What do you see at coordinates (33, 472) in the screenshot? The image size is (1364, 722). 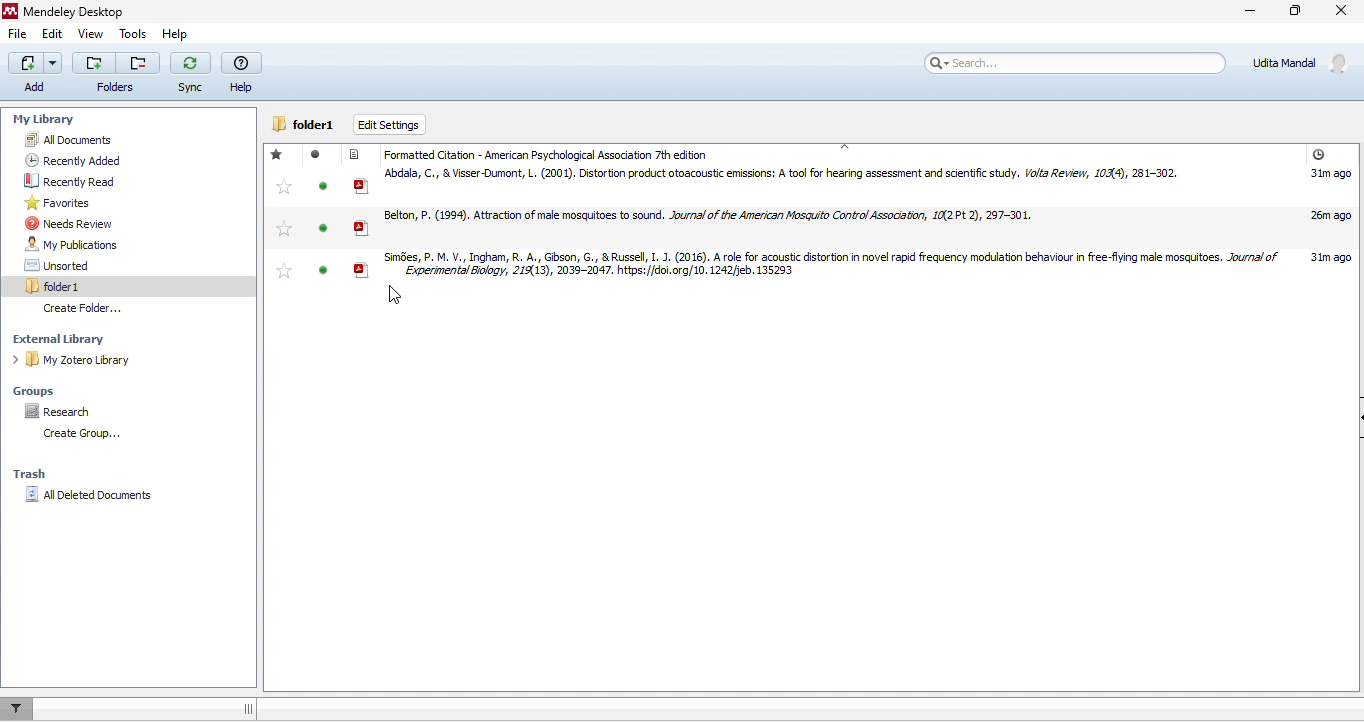 I see `trash` at bounding box center [33, 472].